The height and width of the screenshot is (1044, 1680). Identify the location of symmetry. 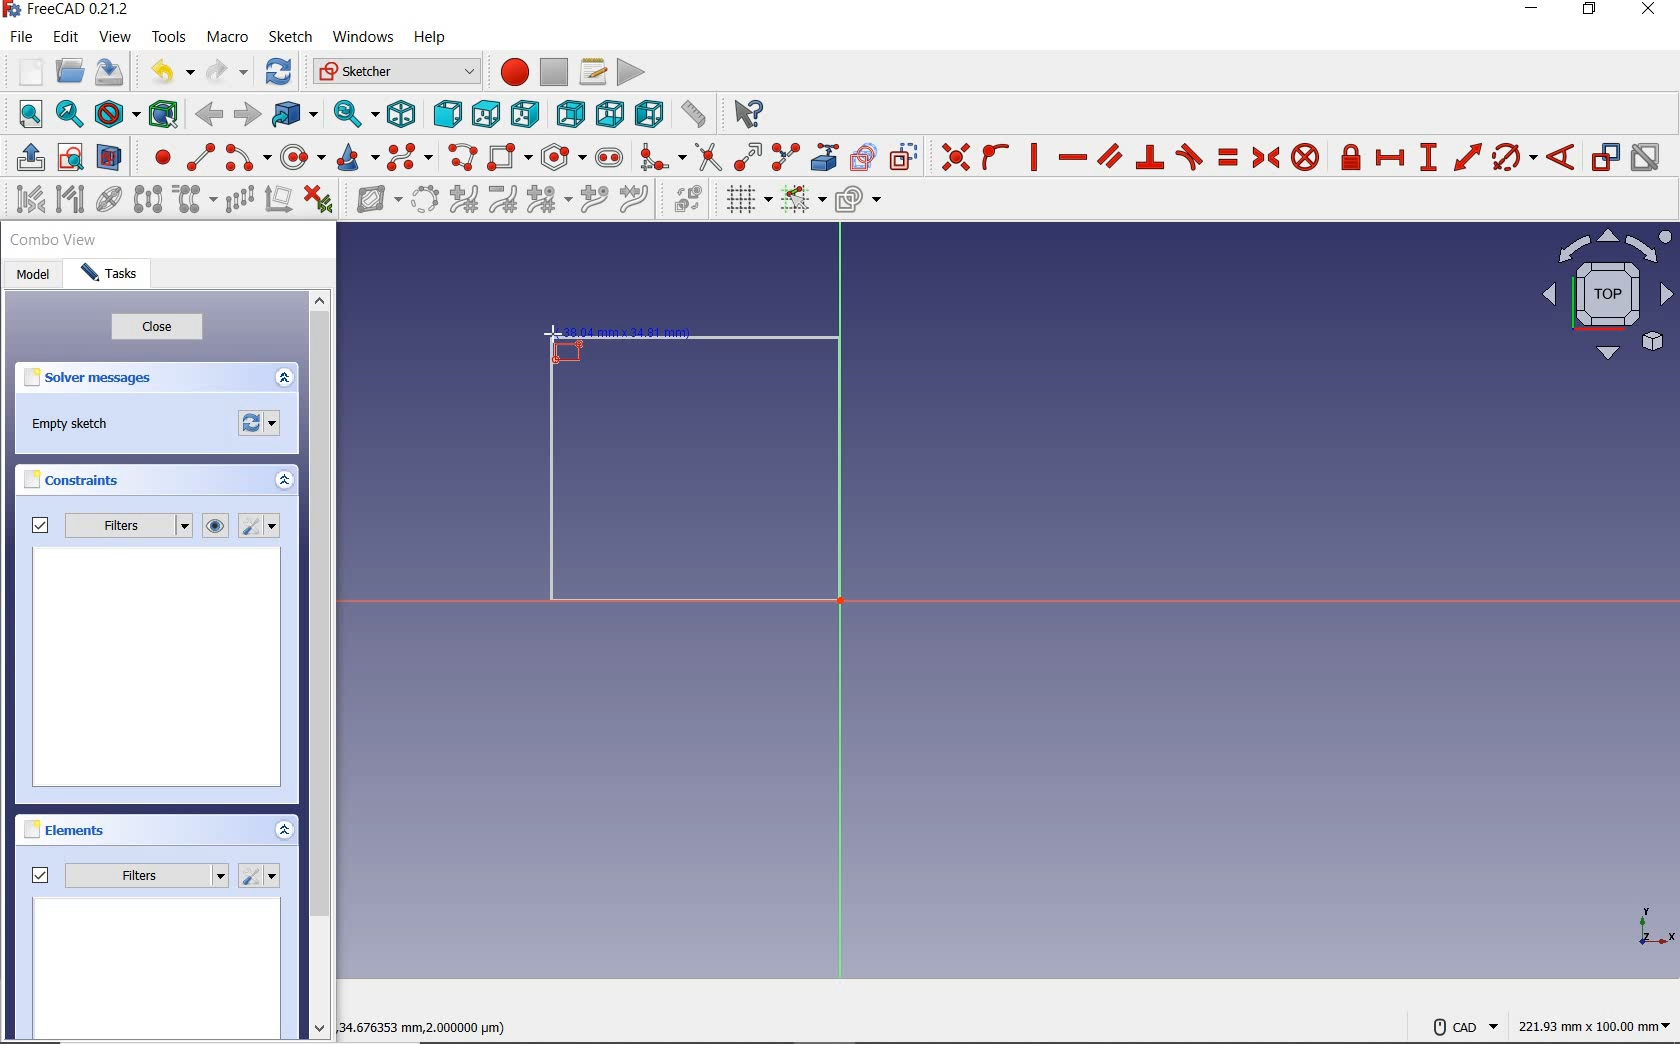
(147, 199).